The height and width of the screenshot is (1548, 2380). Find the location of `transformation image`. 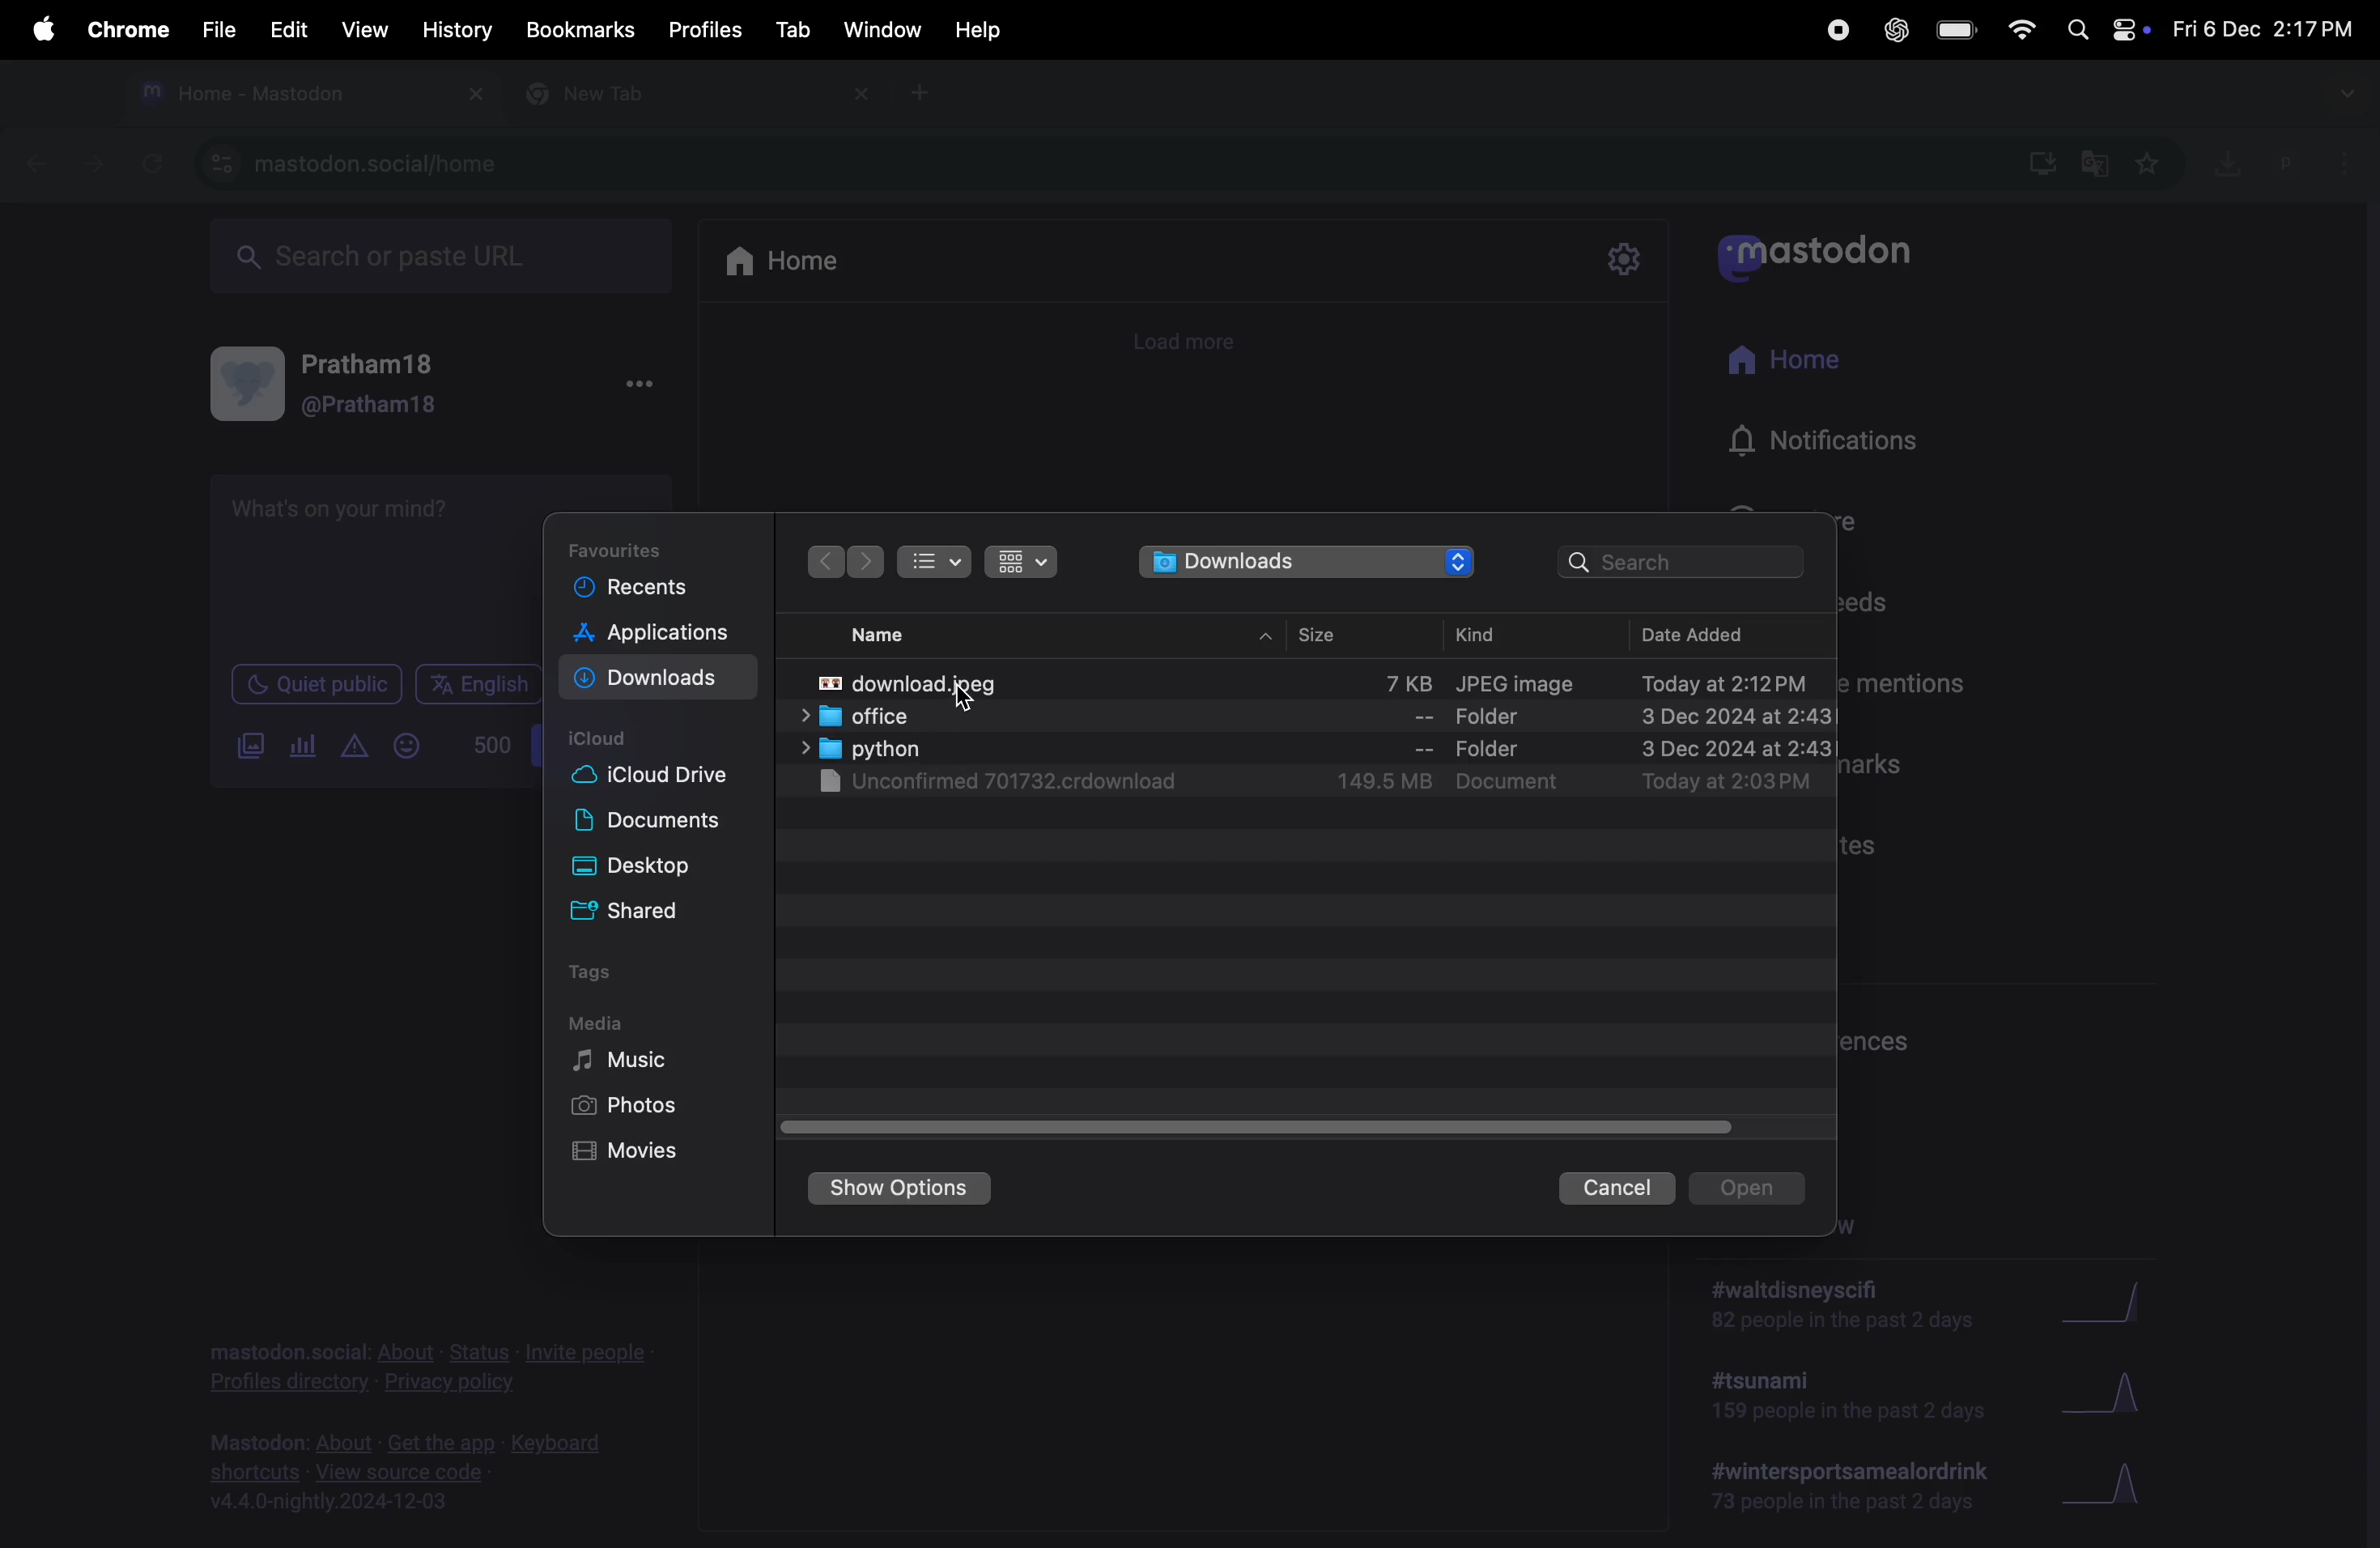

transformation image is located at coordinates (1308, 678).